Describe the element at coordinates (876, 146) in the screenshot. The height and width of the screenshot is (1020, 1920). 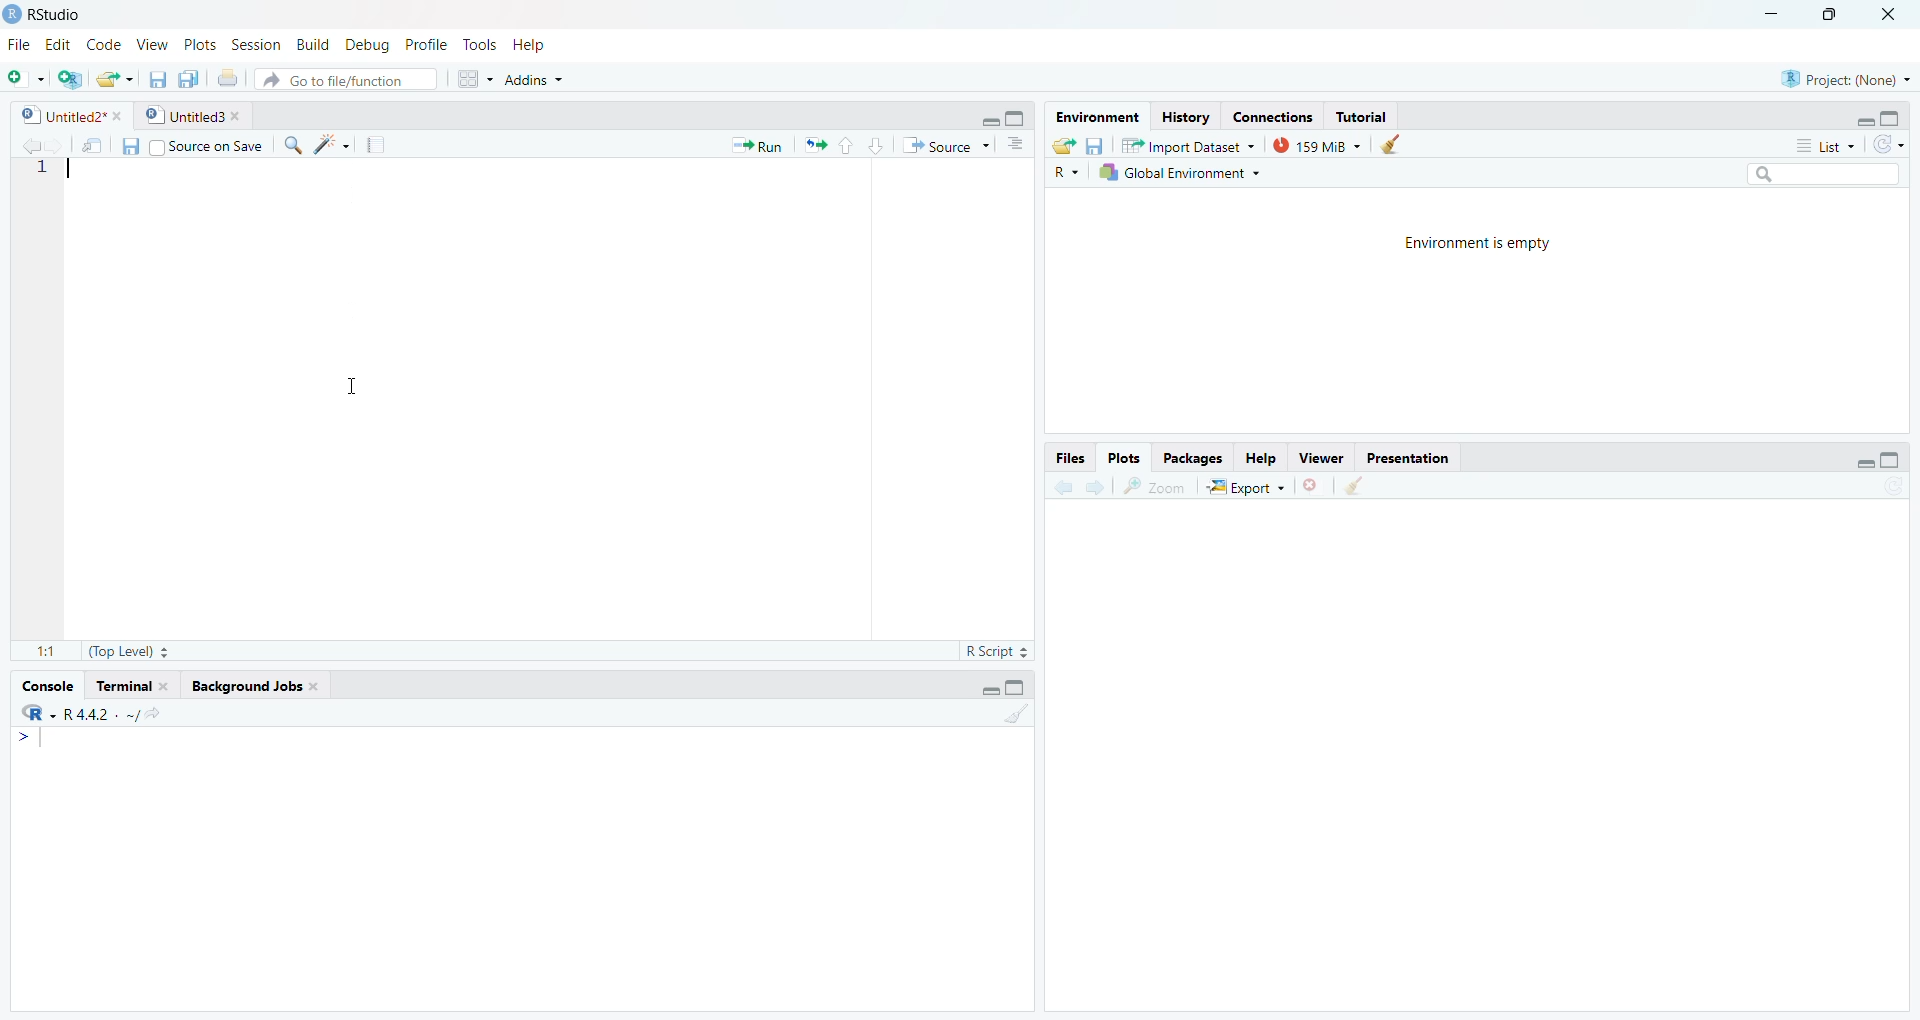
I see `down` at that location.